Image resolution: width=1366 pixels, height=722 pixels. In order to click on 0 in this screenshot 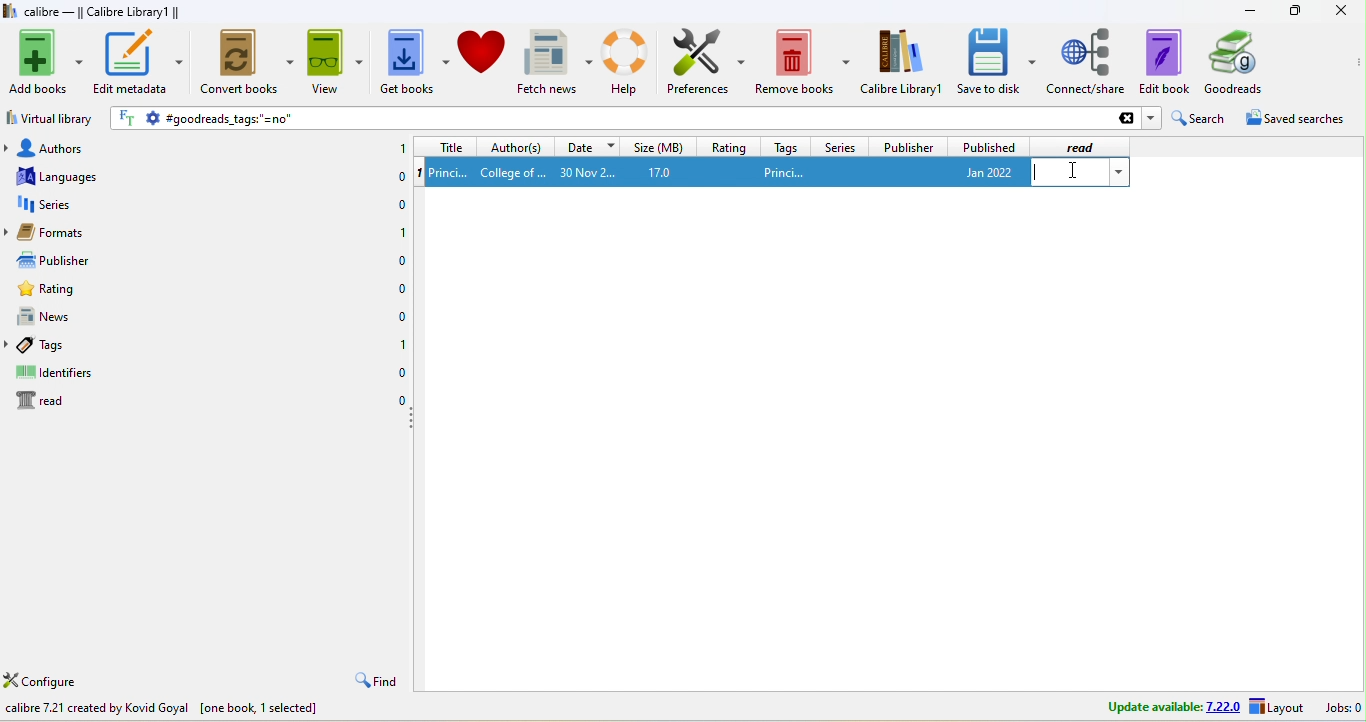, I will do `click(400, 371)`.